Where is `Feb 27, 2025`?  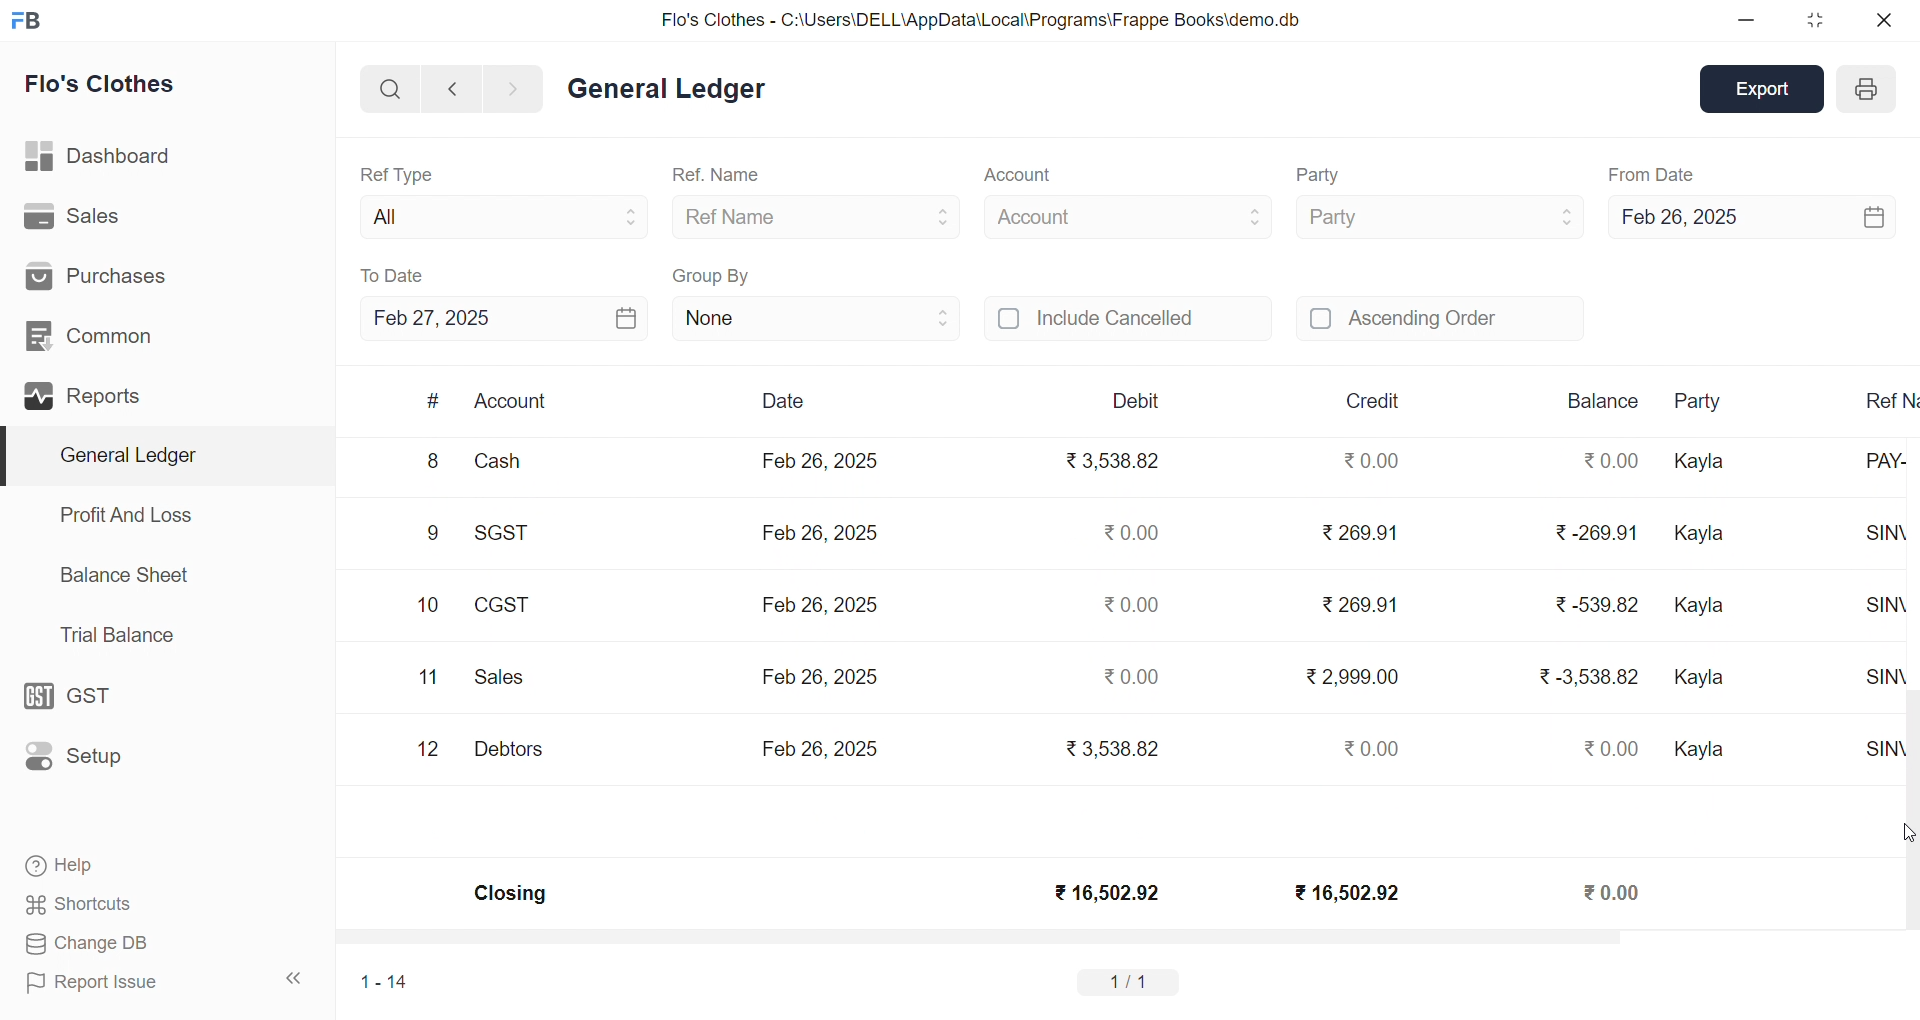 Feb 27, 2025 is located at coordinates (504, 318).